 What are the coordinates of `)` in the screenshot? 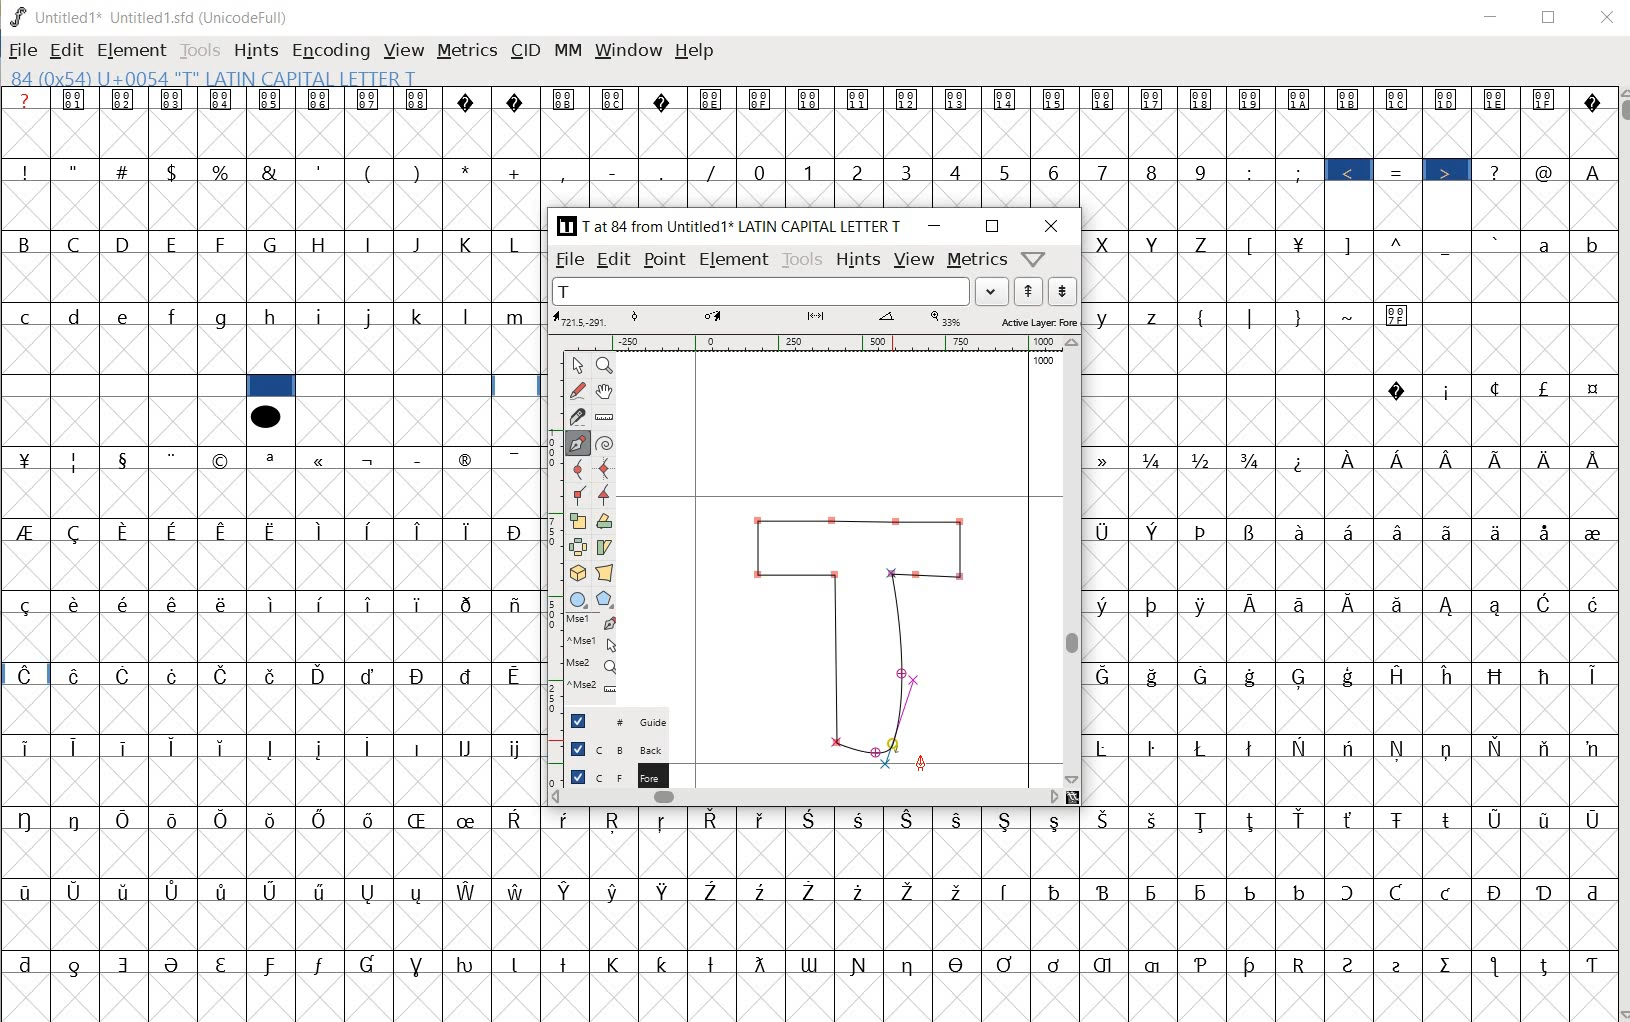 It's located at (419, 172).